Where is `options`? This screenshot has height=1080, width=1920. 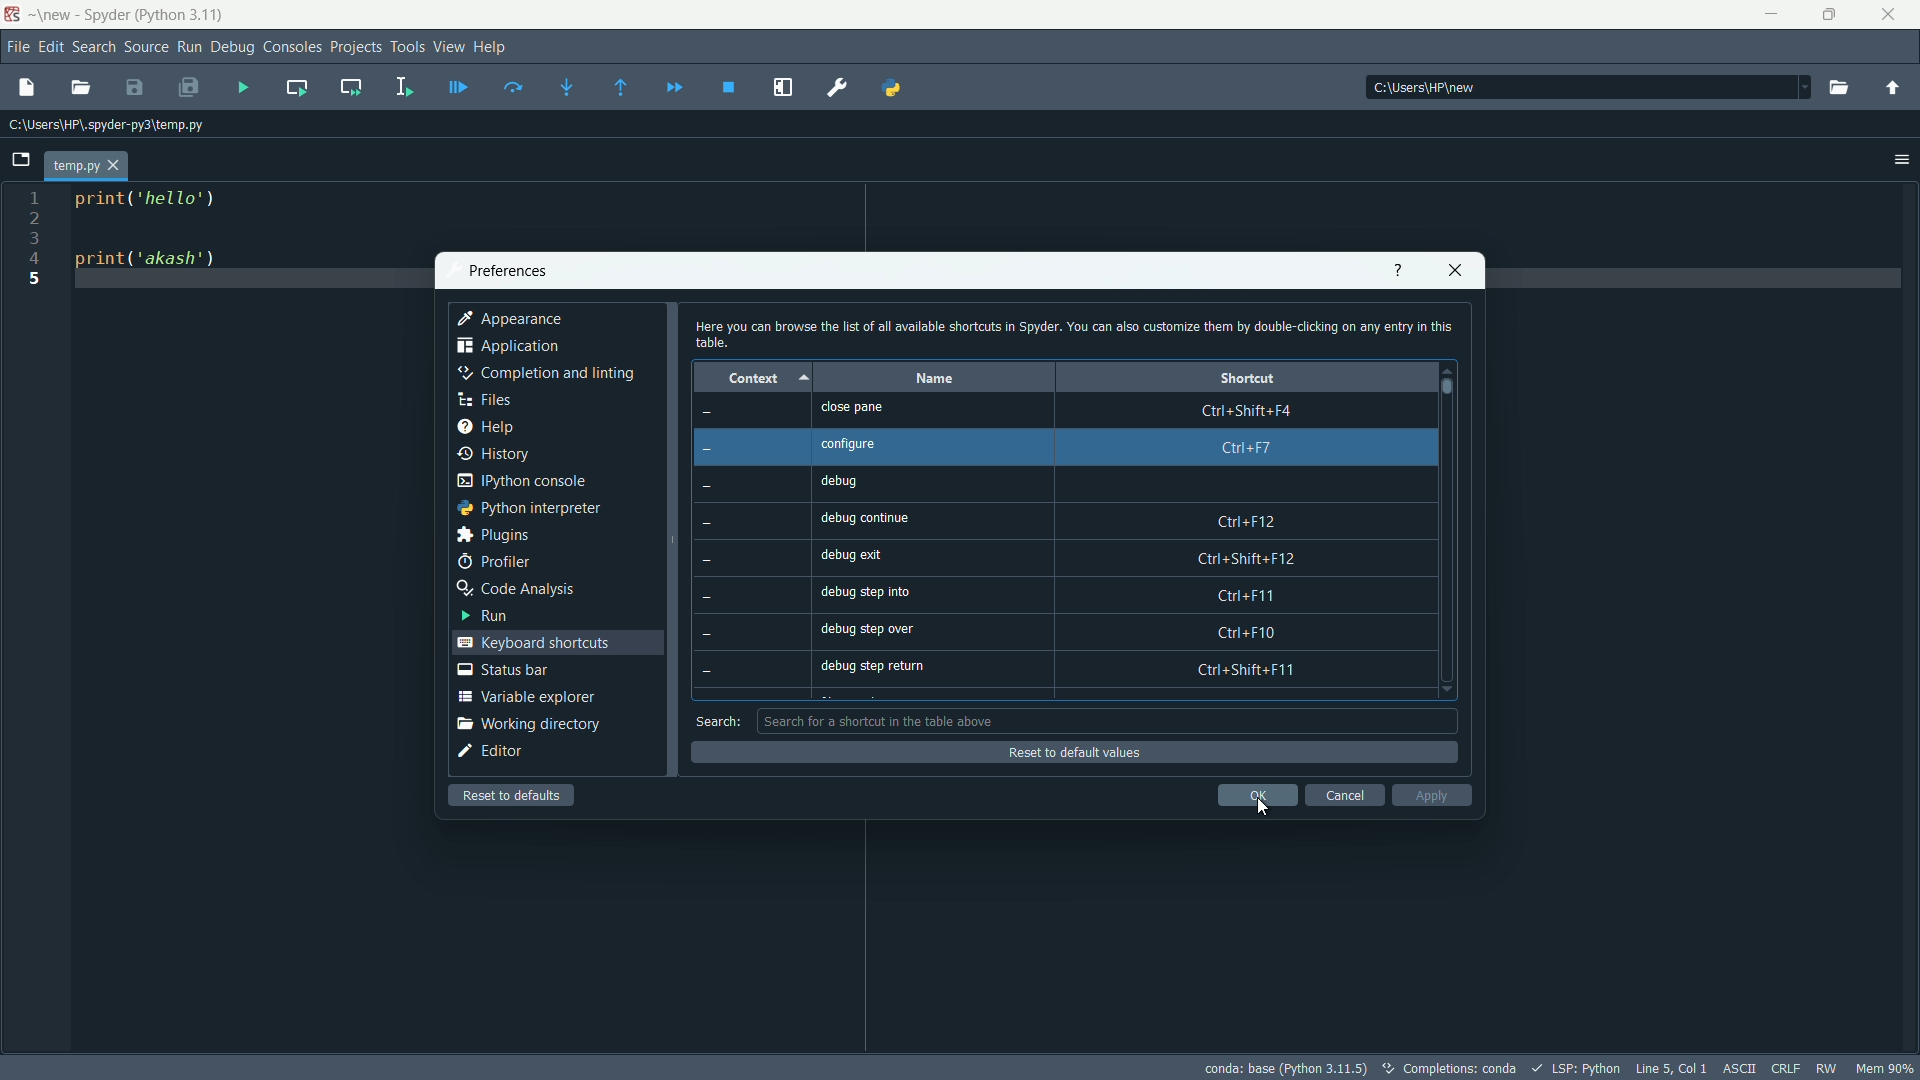 options is located at coordinates (1903, 158).